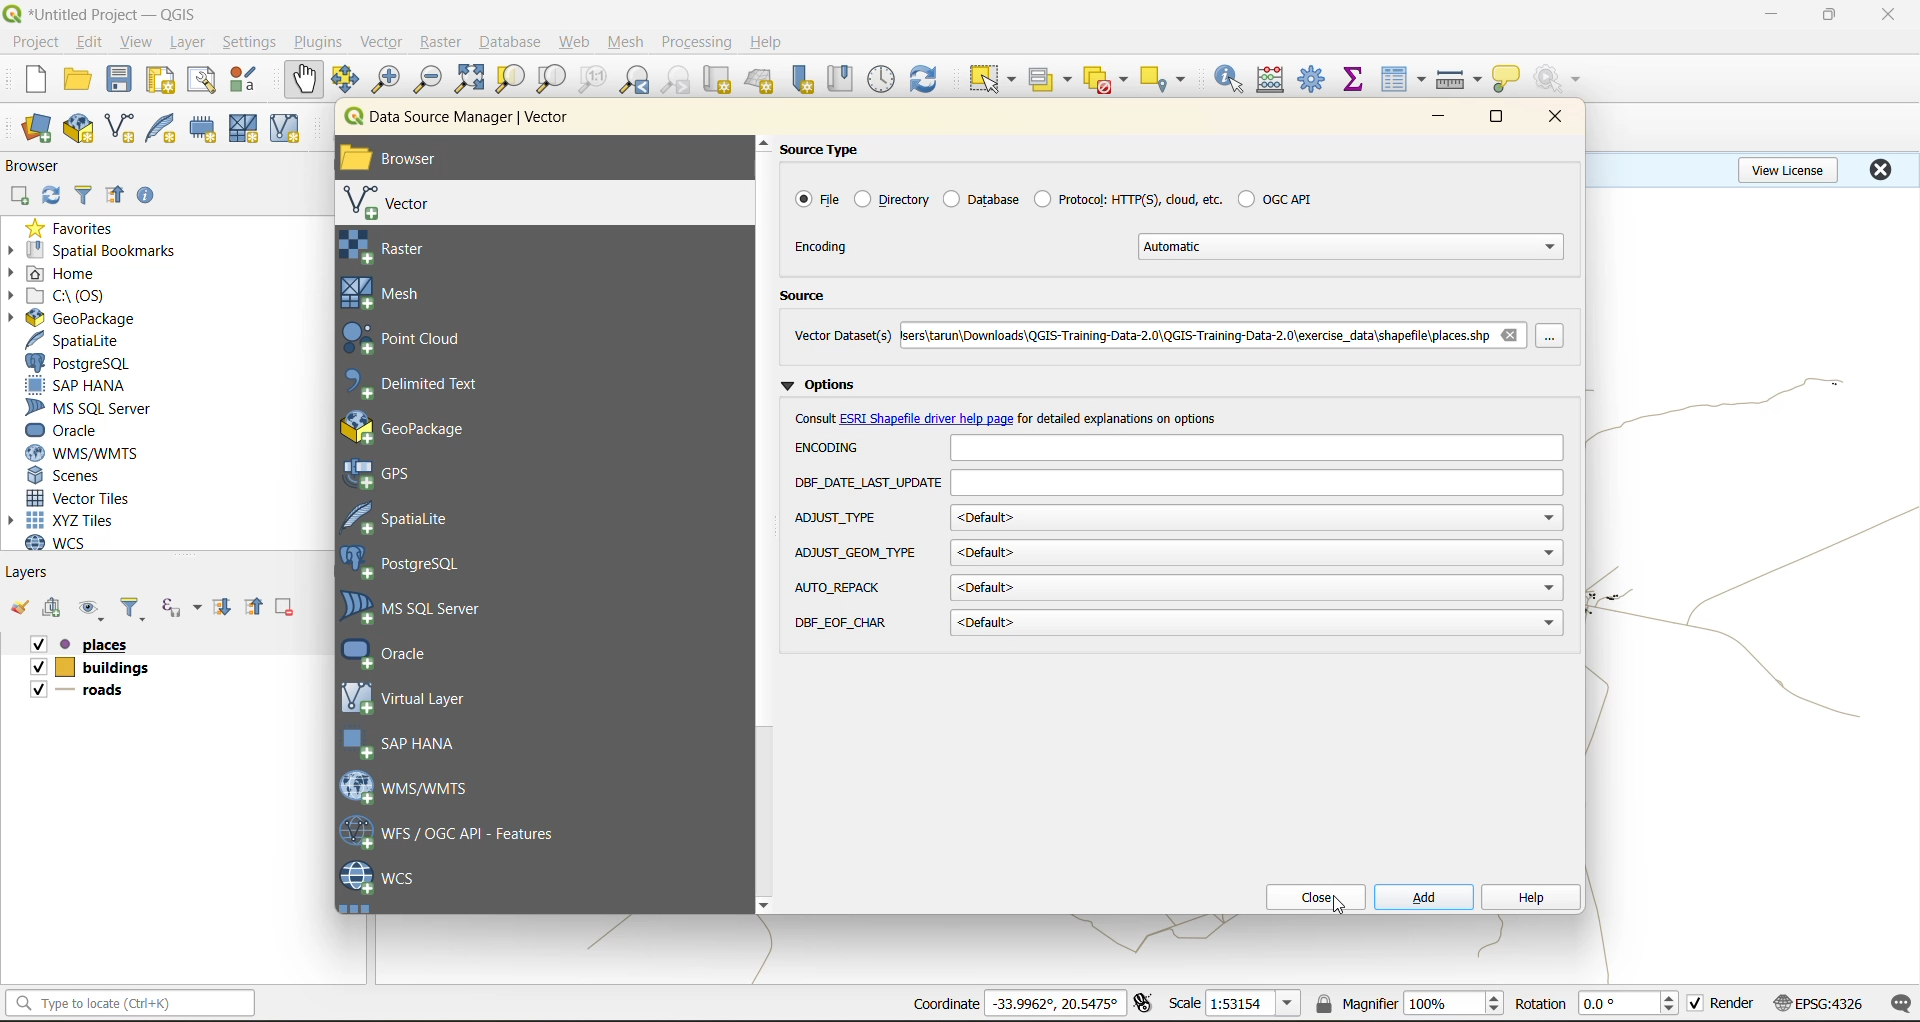  I want to click on open, so click(19, 608).